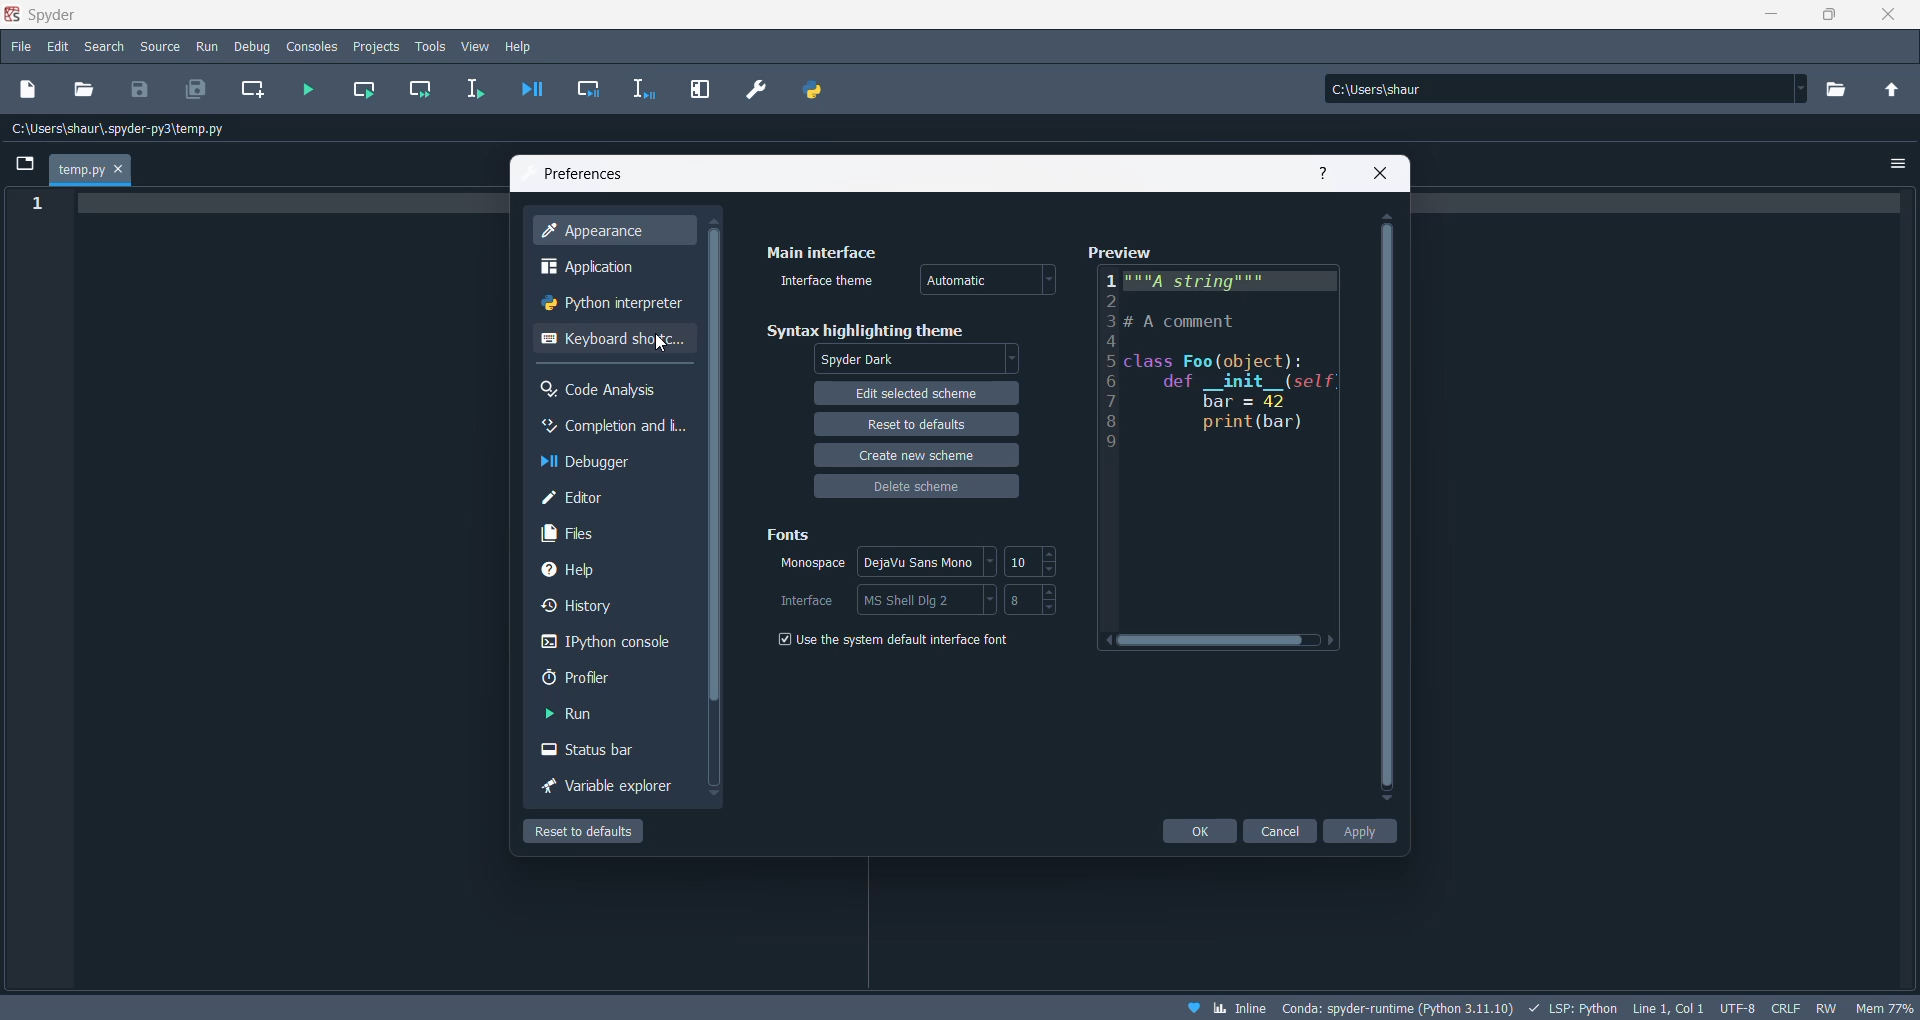  What do you see at coordinates (21, 162) in the screenshot?
I see `screen` at bounding box center [21, 162].